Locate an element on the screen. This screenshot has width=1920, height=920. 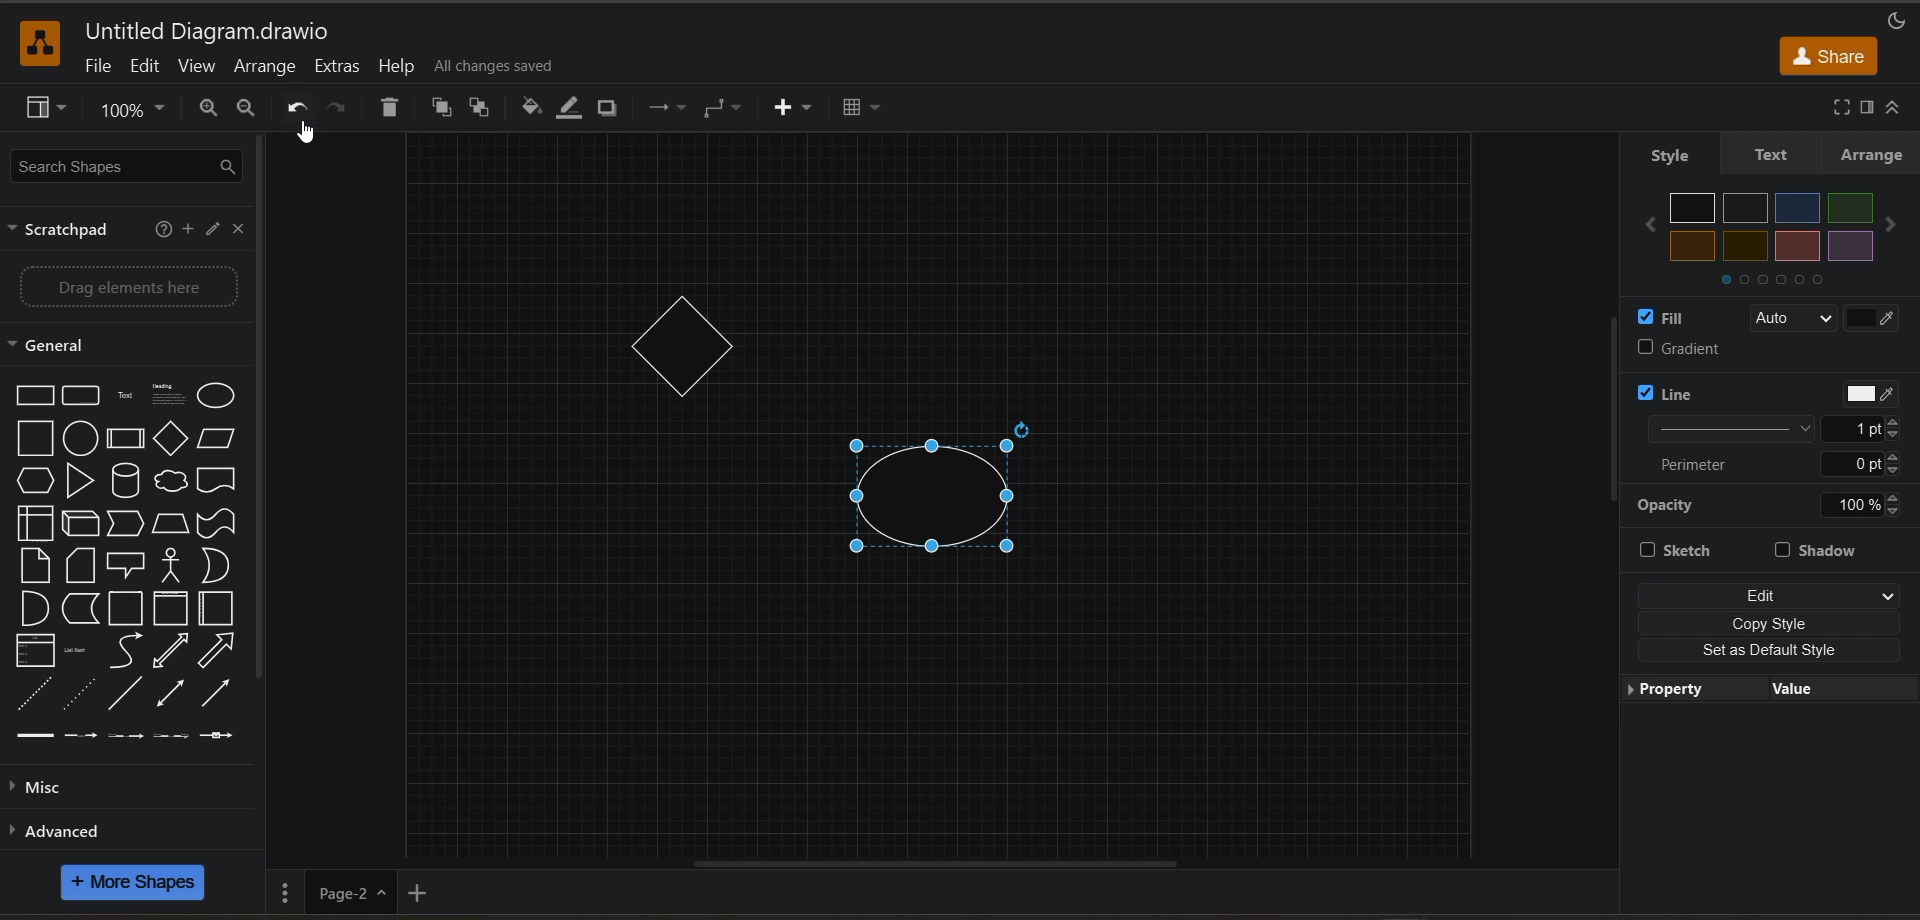
Square is located at coordinates (36, 439).